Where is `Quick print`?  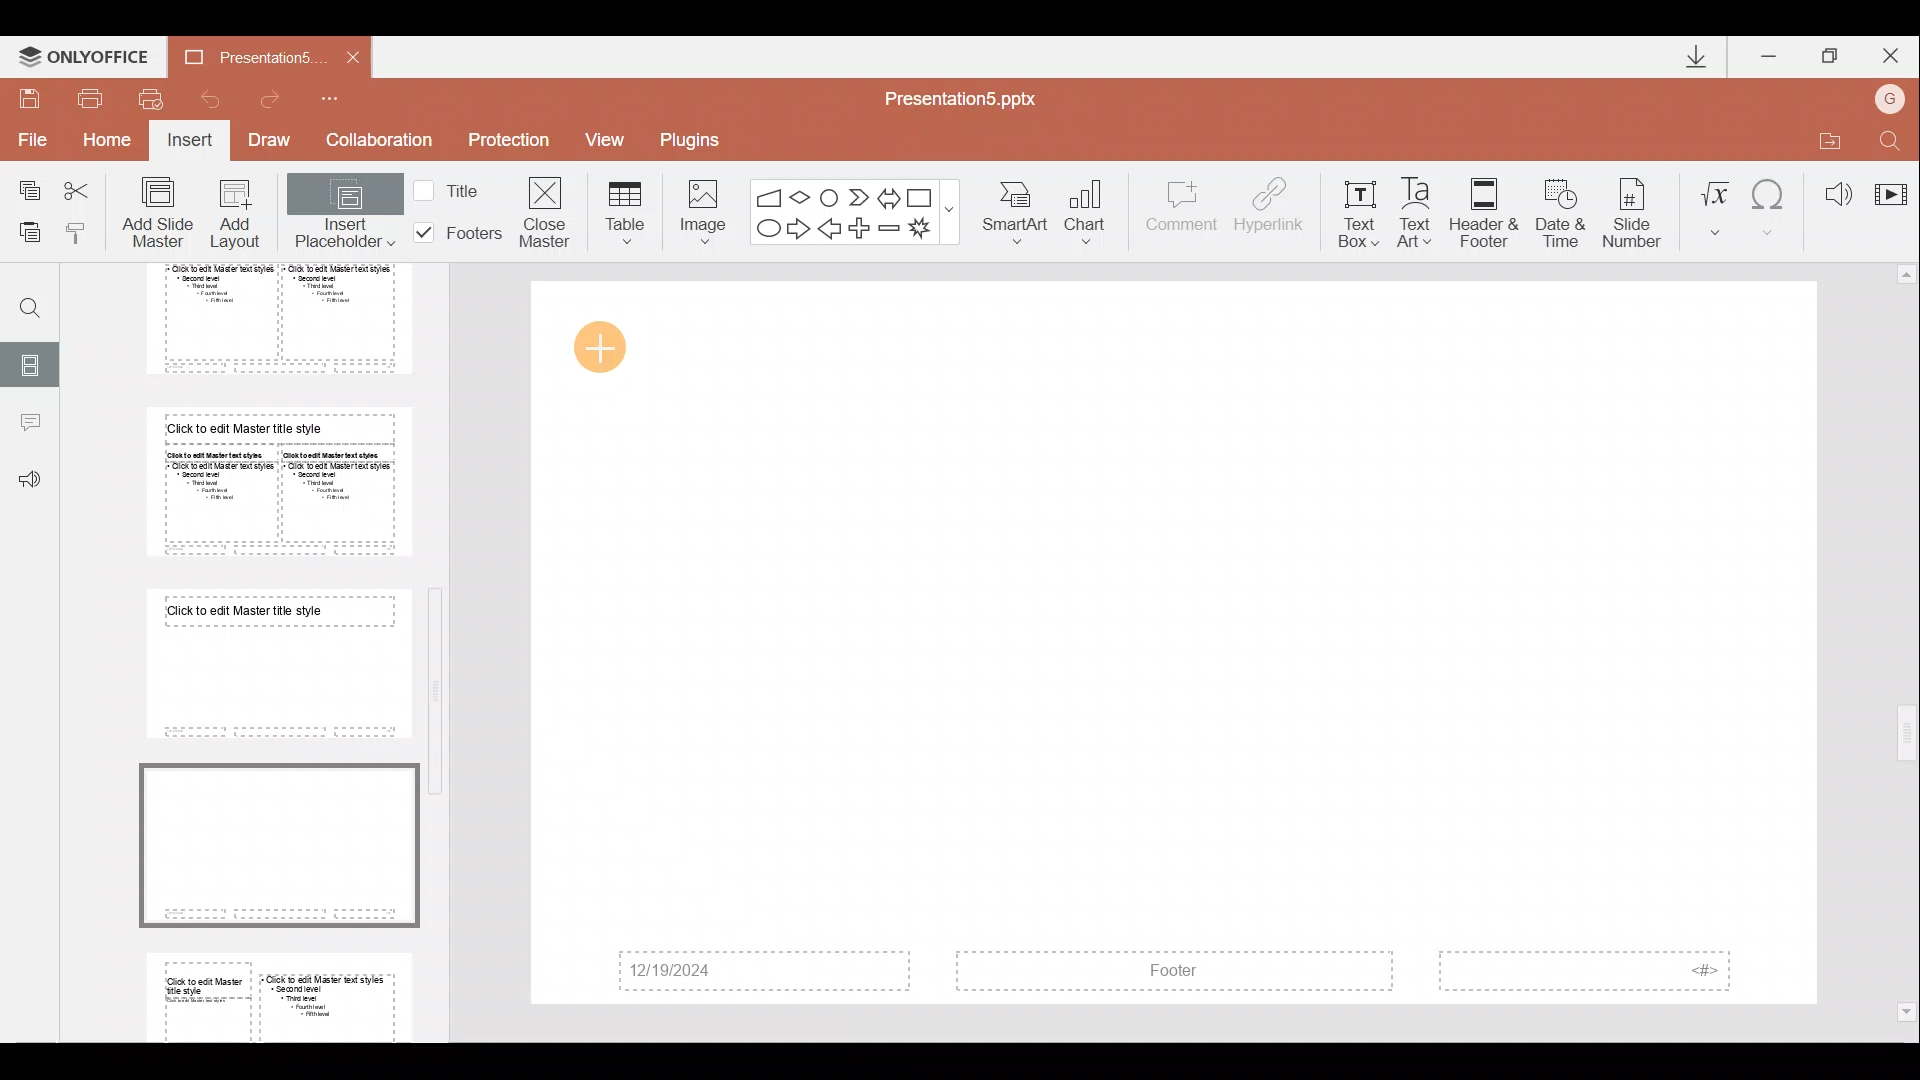
Quick print is located at coordinates (150, 100).